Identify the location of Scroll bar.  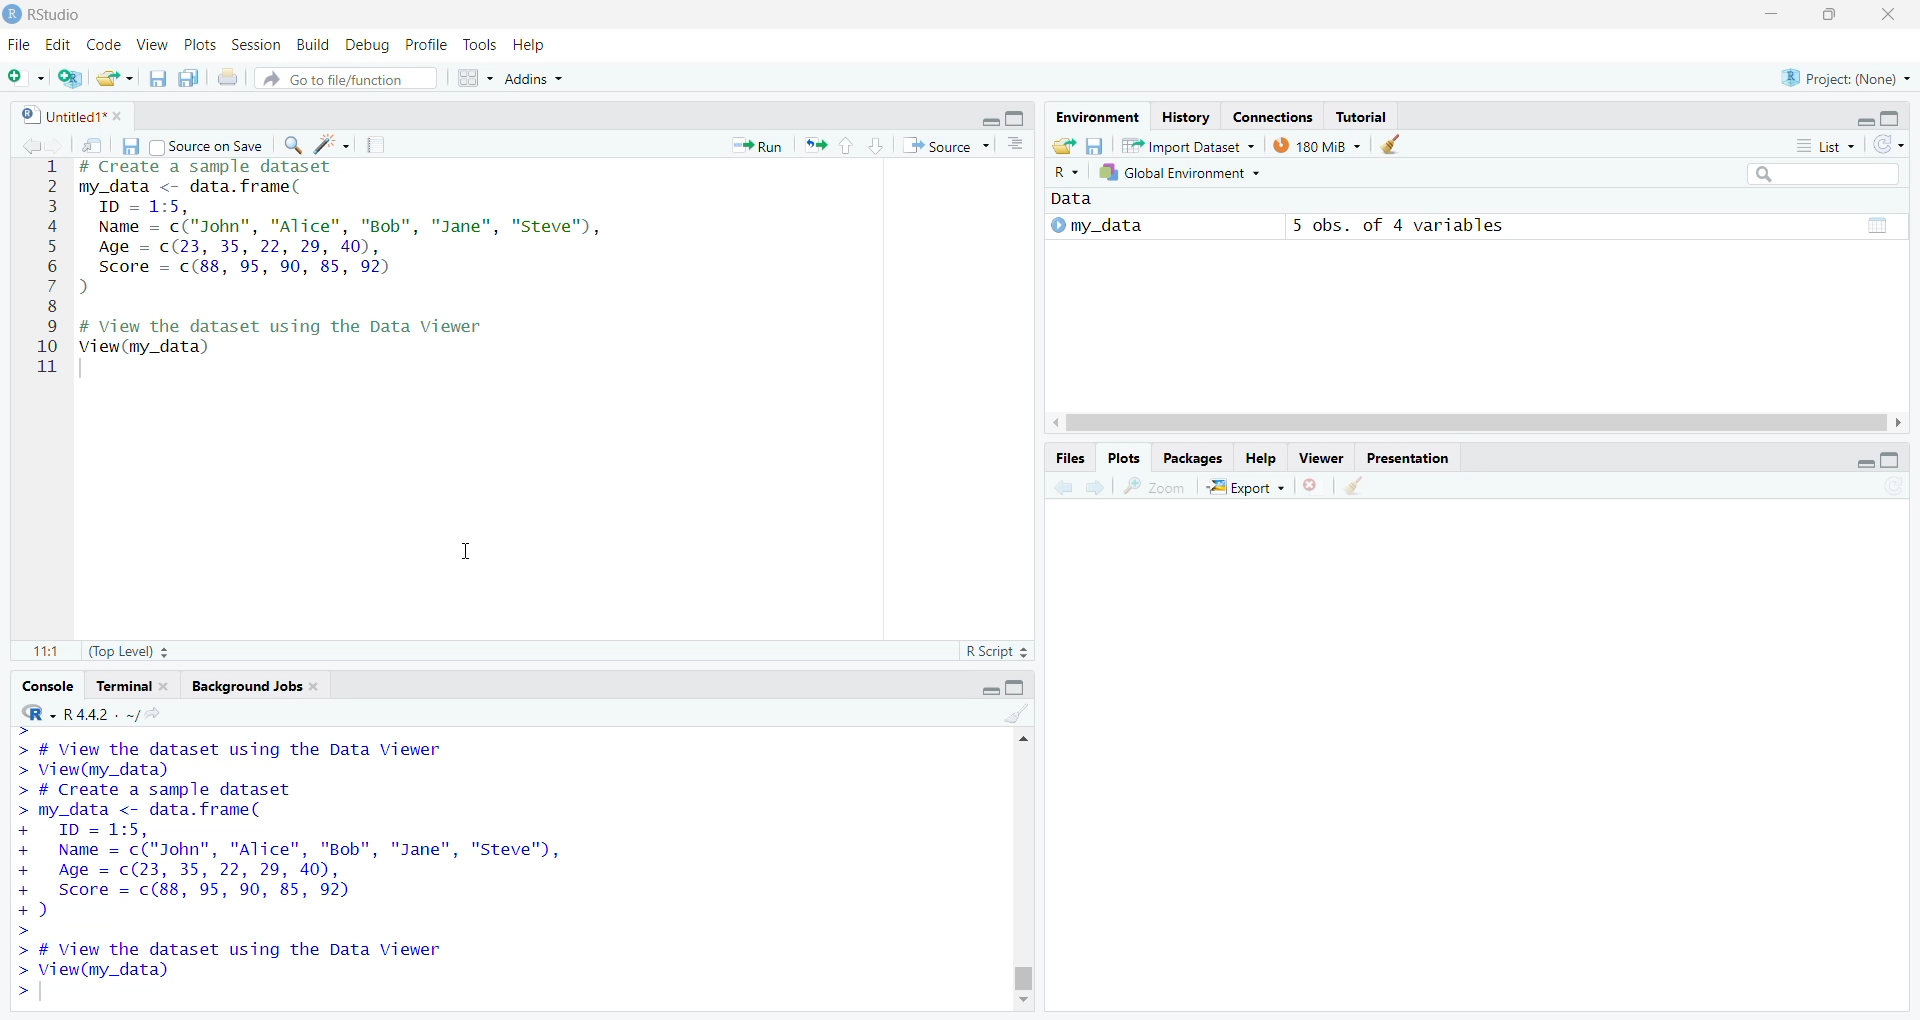
(1480, 423).